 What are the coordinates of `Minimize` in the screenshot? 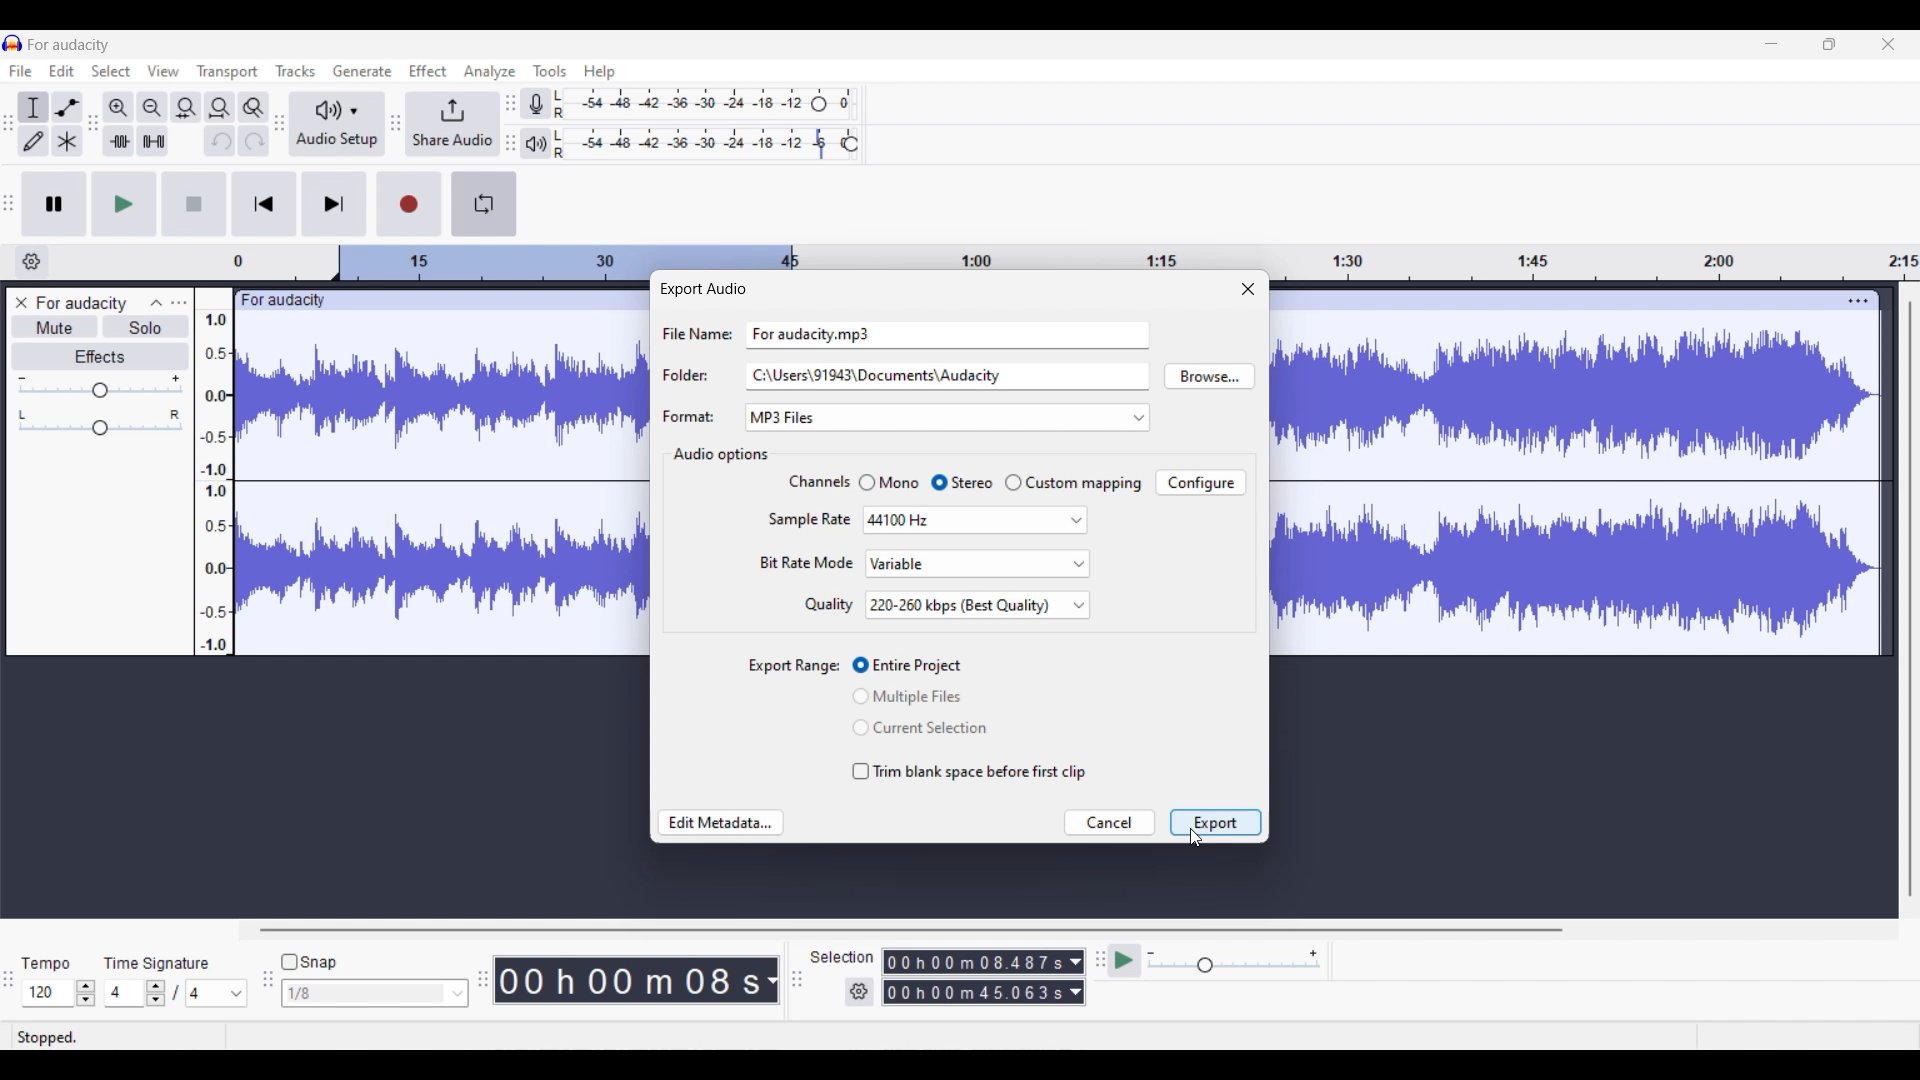 It's located at (1771, 44).